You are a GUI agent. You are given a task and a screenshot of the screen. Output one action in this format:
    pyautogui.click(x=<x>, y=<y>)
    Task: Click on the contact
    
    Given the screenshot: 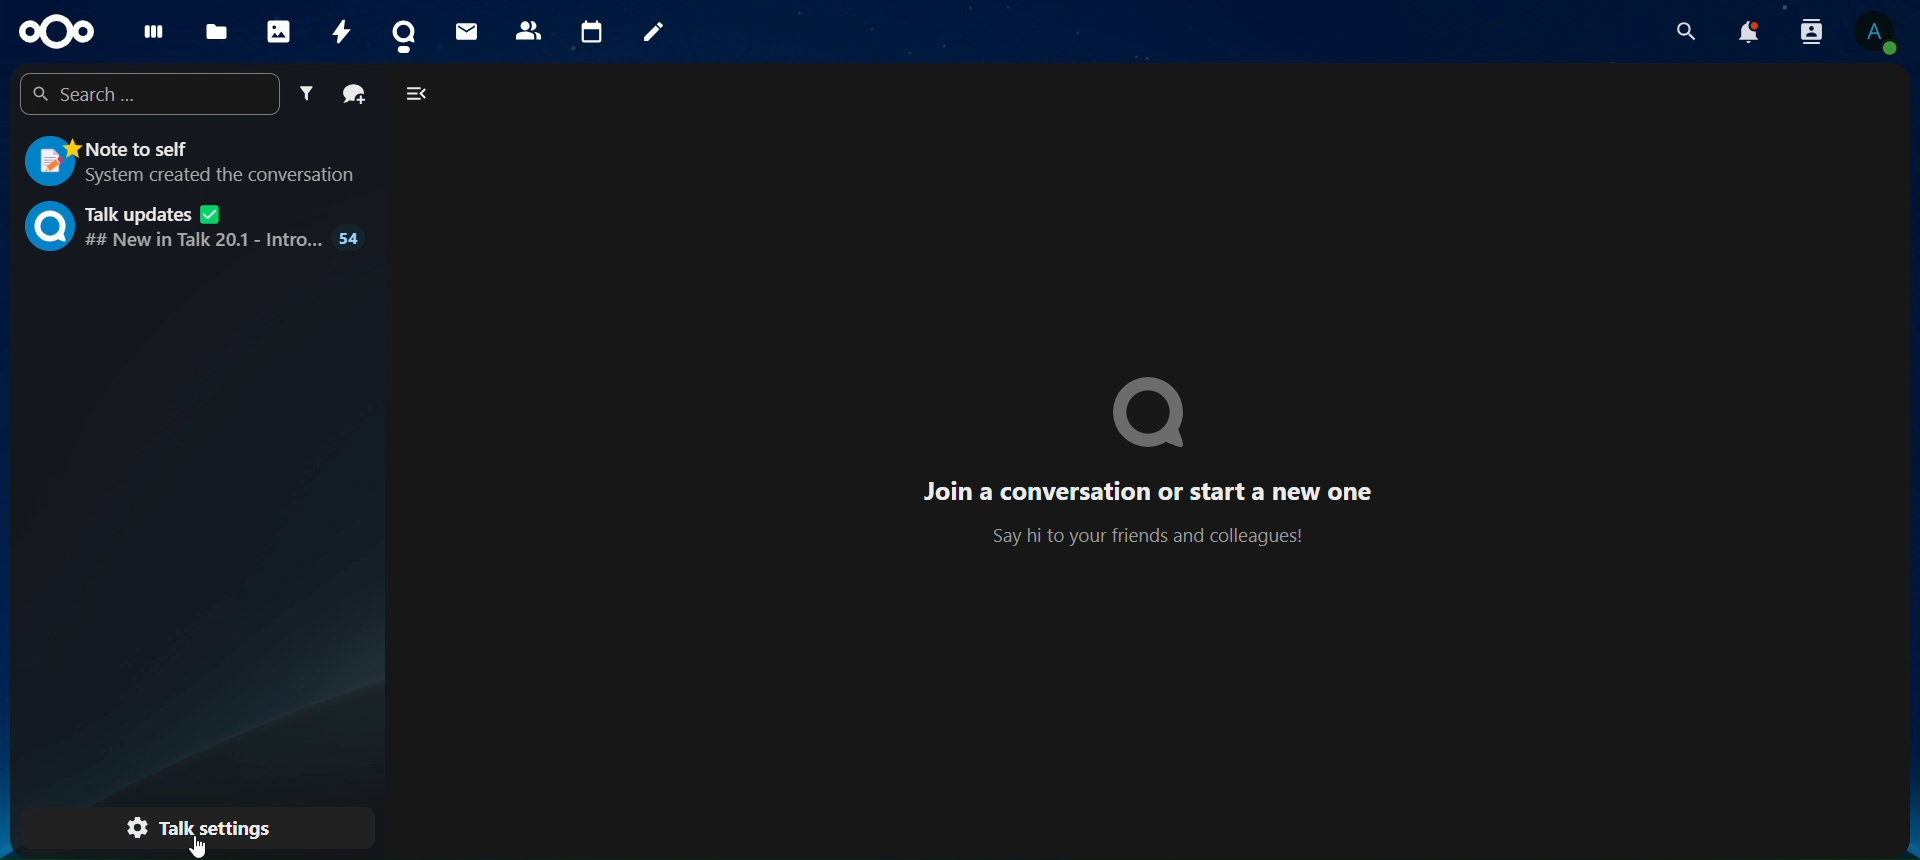 What is the action you would take?
    pyautogui.click(x=528, y=28)
    